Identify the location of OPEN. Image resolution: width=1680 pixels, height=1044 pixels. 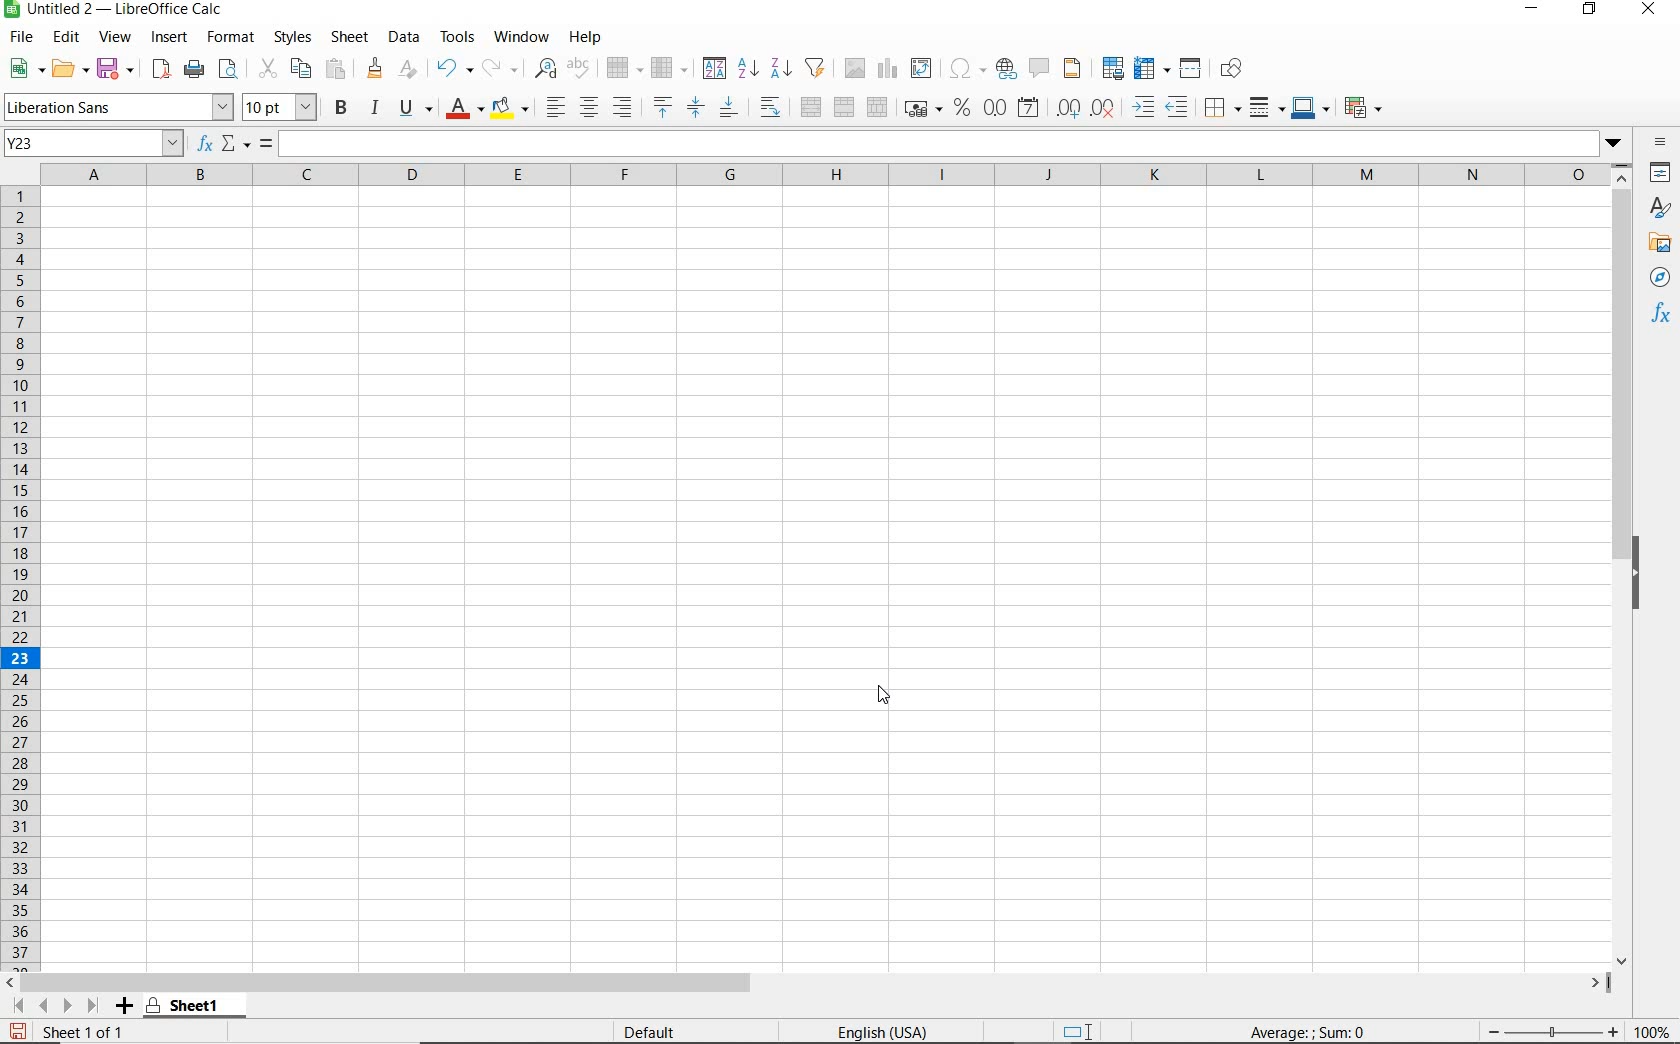
(67, 68).